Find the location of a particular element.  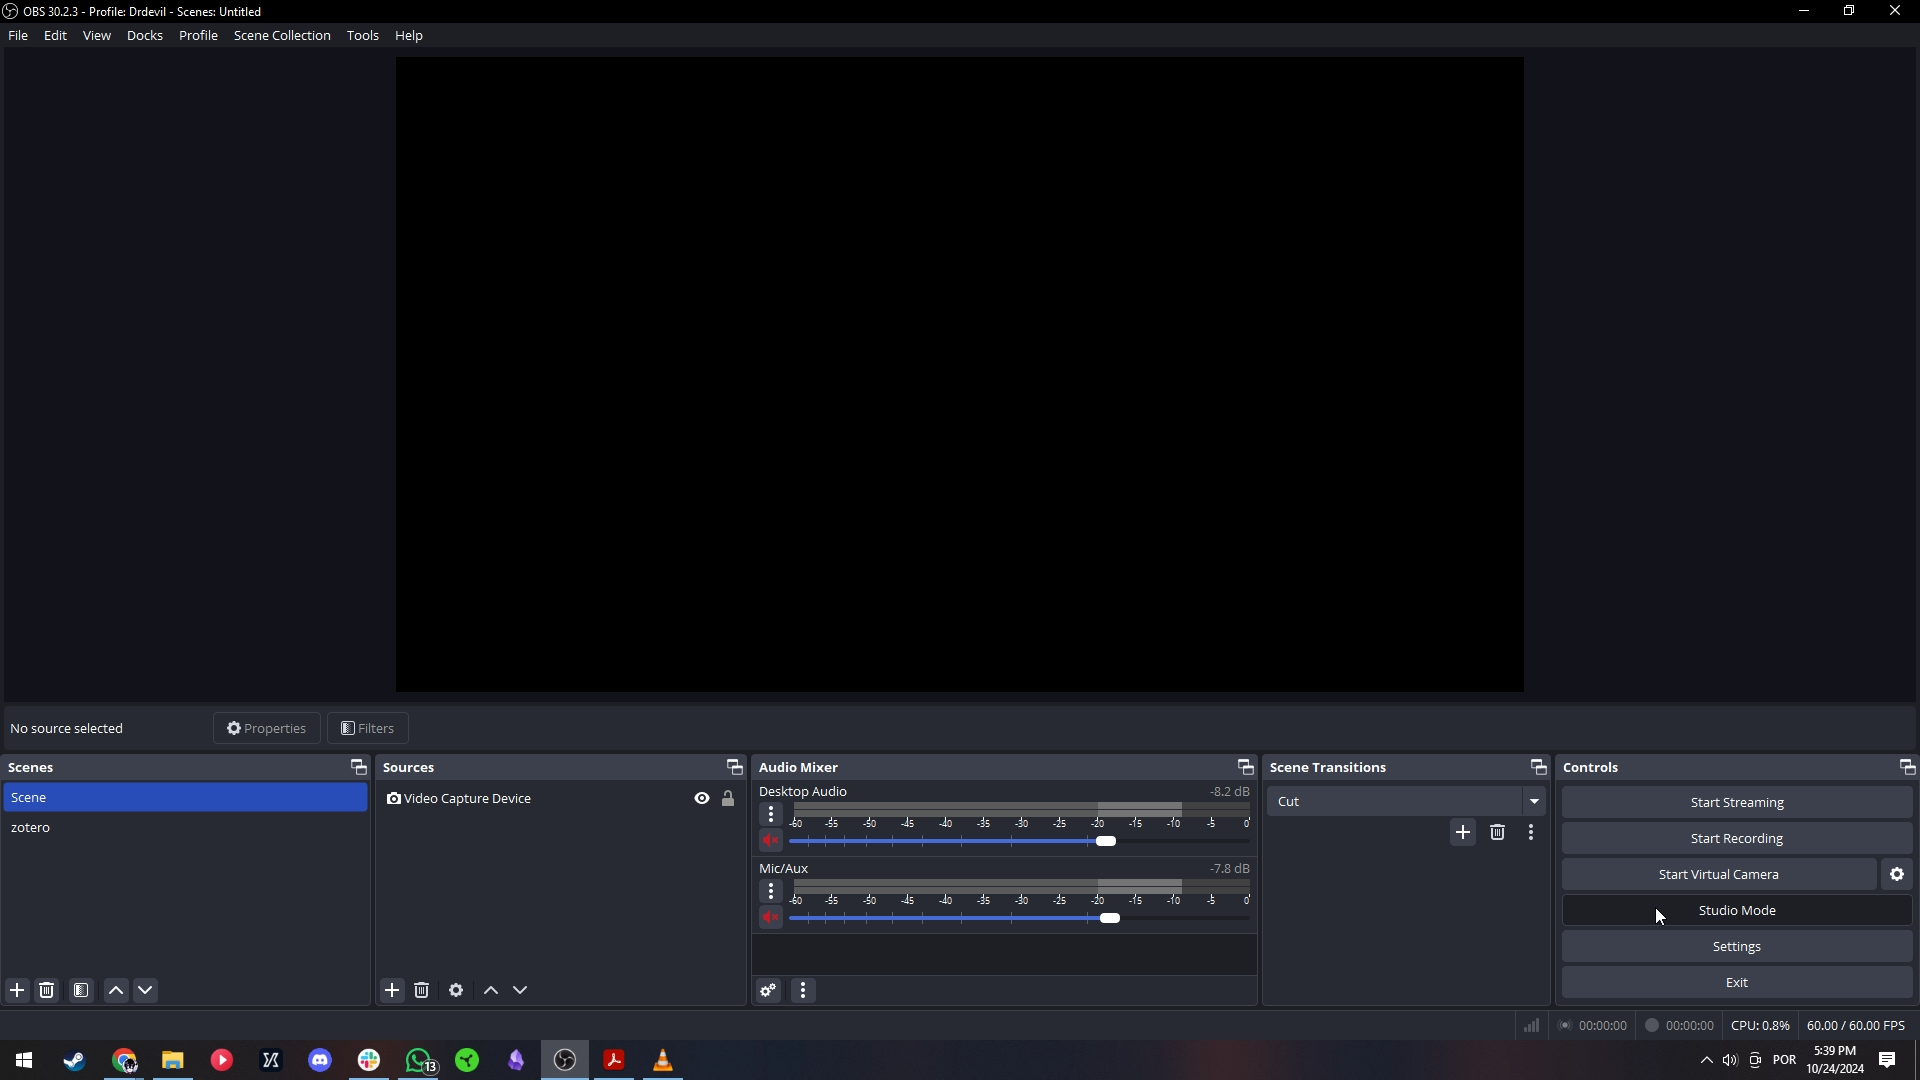

language is located at coordinates (1786, 1063).